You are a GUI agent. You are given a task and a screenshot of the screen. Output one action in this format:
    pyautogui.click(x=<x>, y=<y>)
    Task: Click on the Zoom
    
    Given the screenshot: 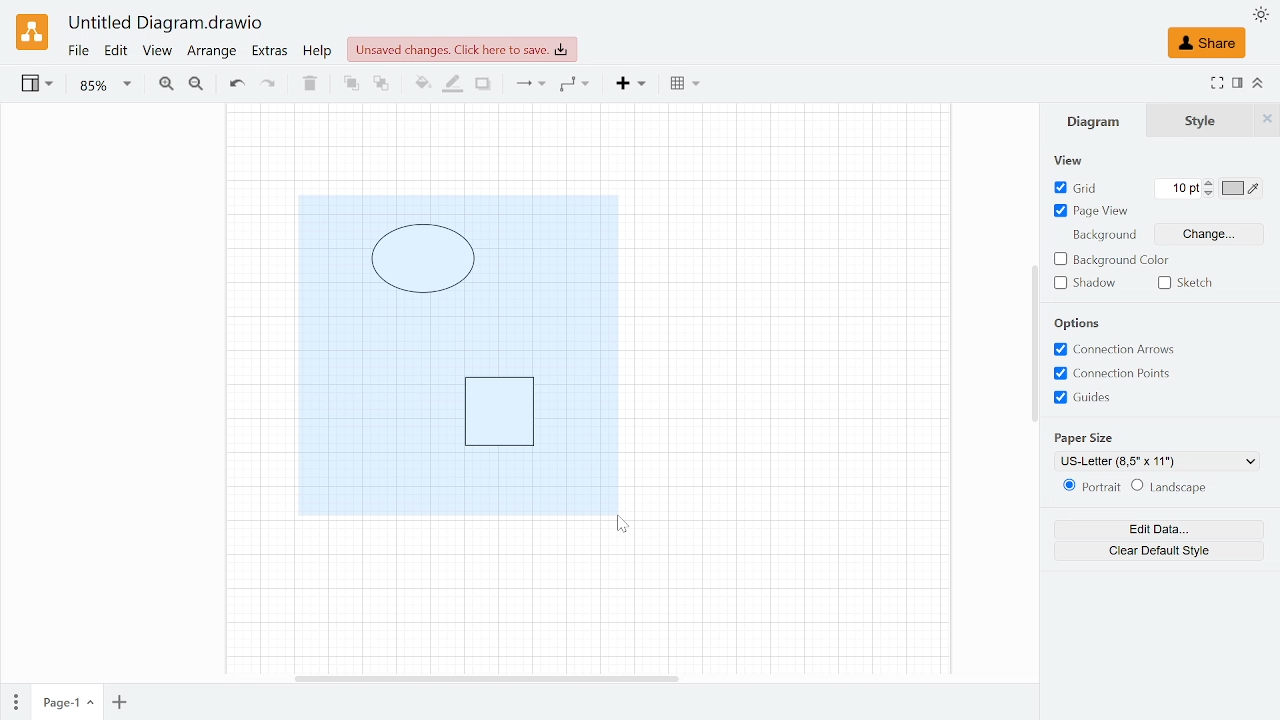 What is the action you would take?
    pyautogui.click(x=105, y=86)
    